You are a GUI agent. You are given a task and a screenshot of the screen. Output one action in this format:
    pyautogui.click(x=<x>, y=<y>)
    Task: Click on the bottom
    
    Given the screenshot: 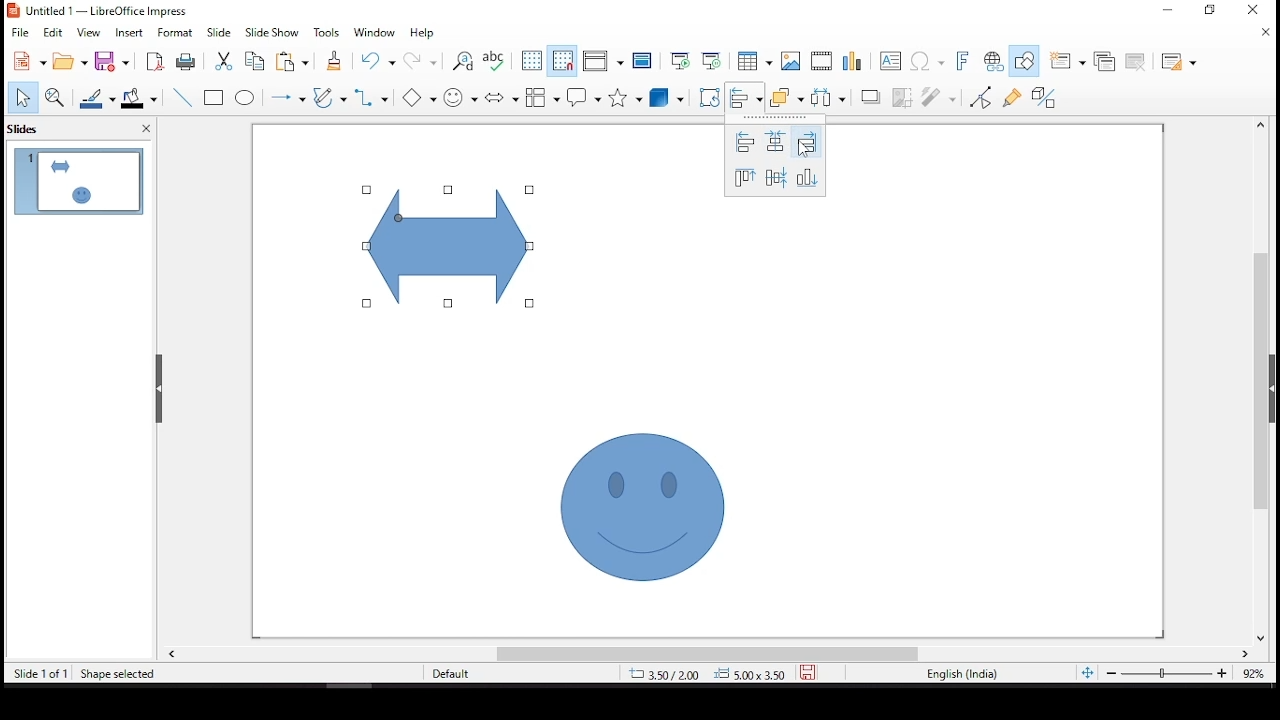 What is the action you would take?
    pyautogui.click(x=809, y=177)
    